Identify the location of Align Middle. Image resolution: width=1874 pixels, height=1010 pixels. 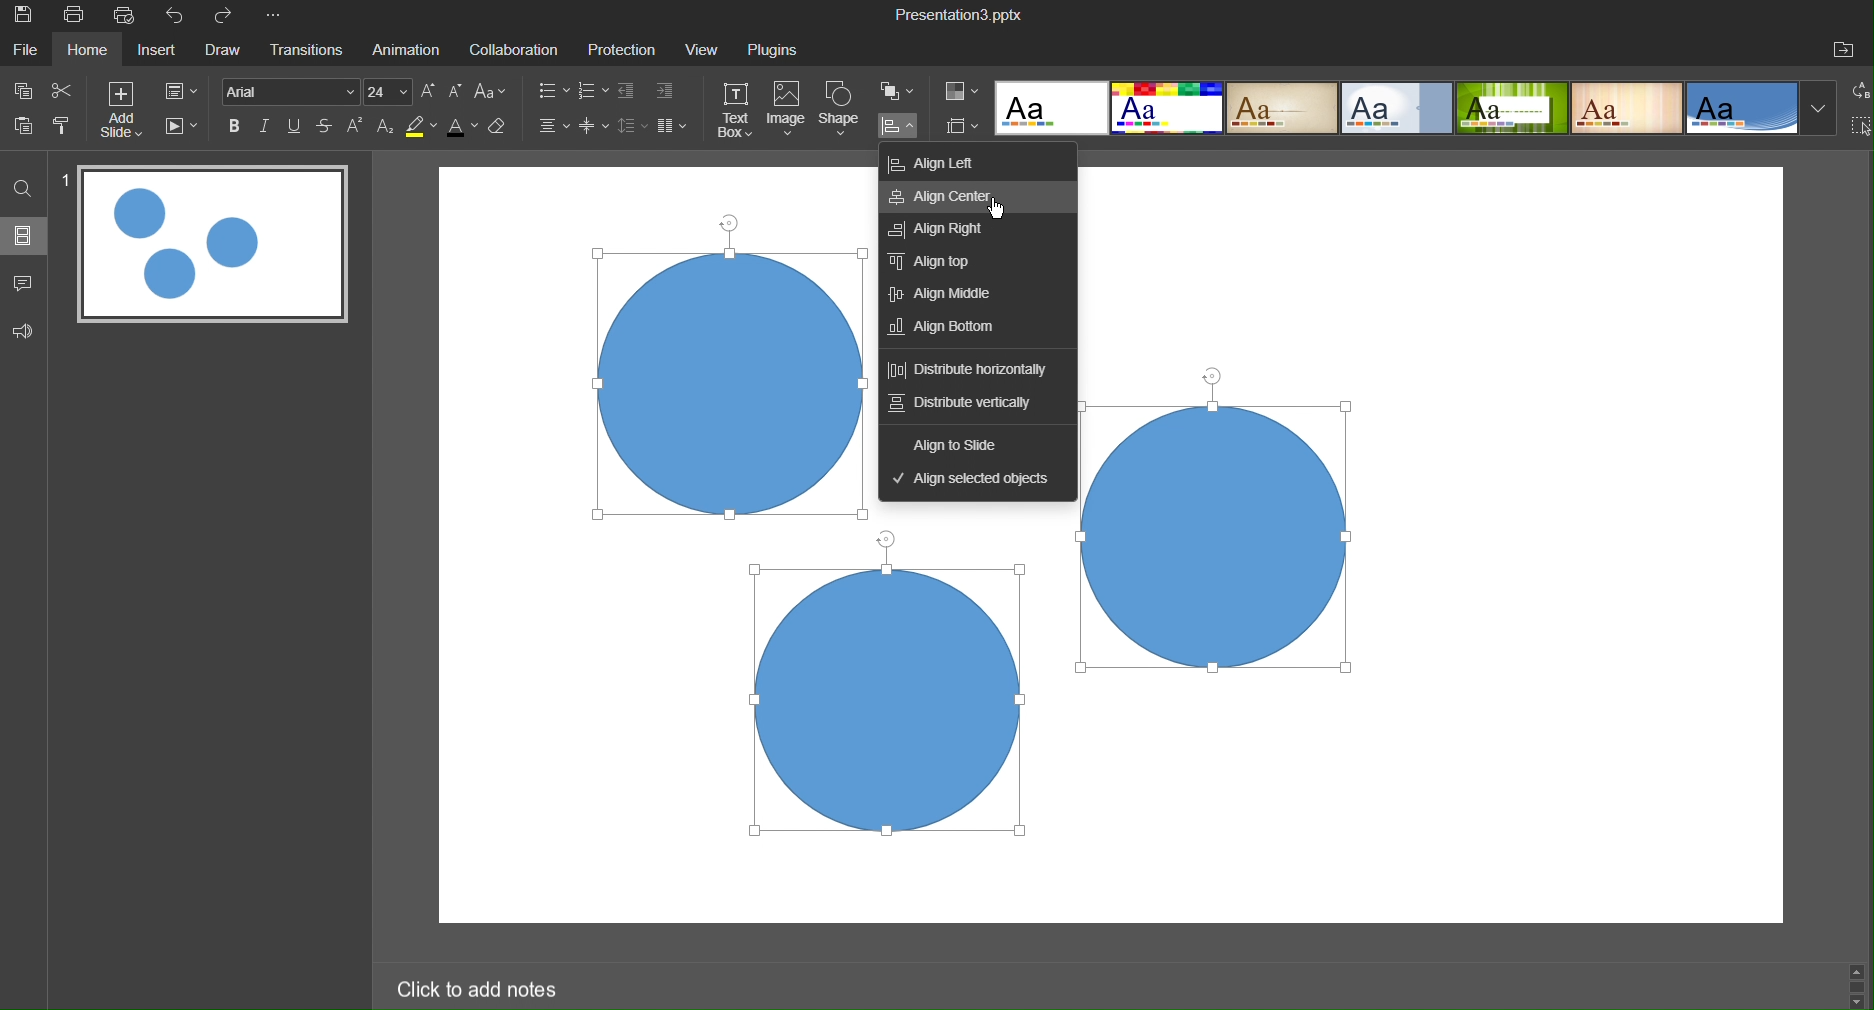
(945, 293).